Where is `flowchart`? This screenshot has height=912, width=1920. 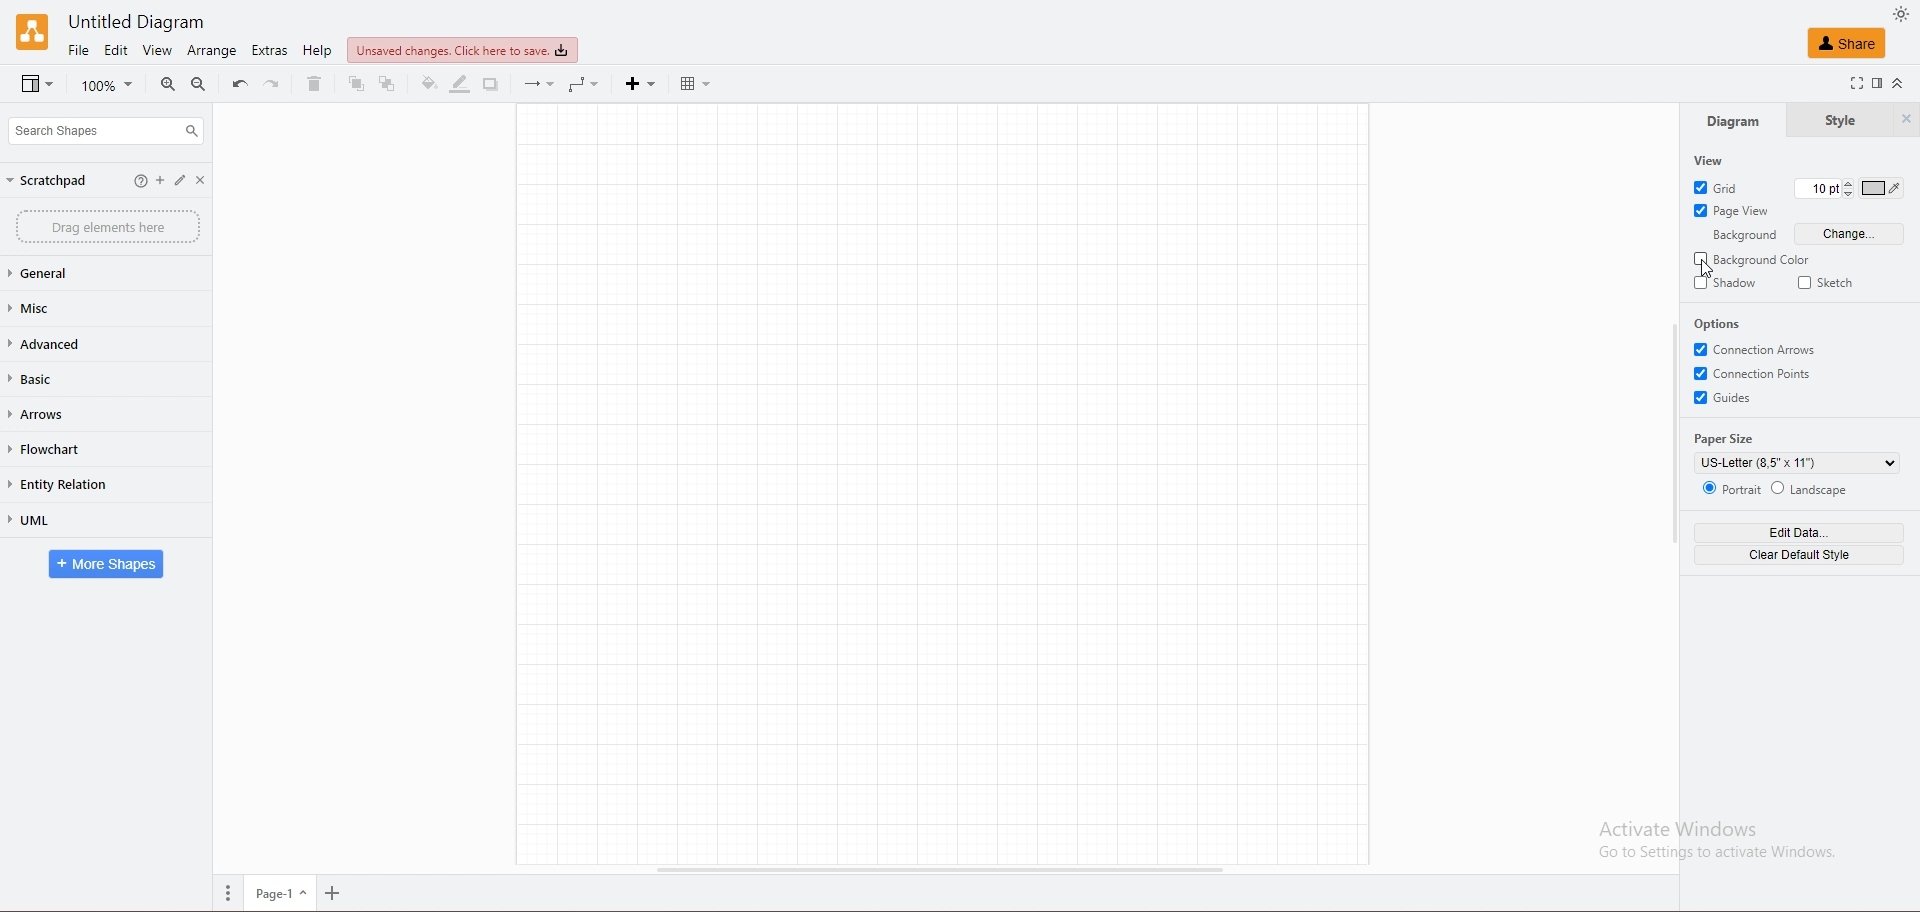
flowchart is located at coordinates (74, 450).